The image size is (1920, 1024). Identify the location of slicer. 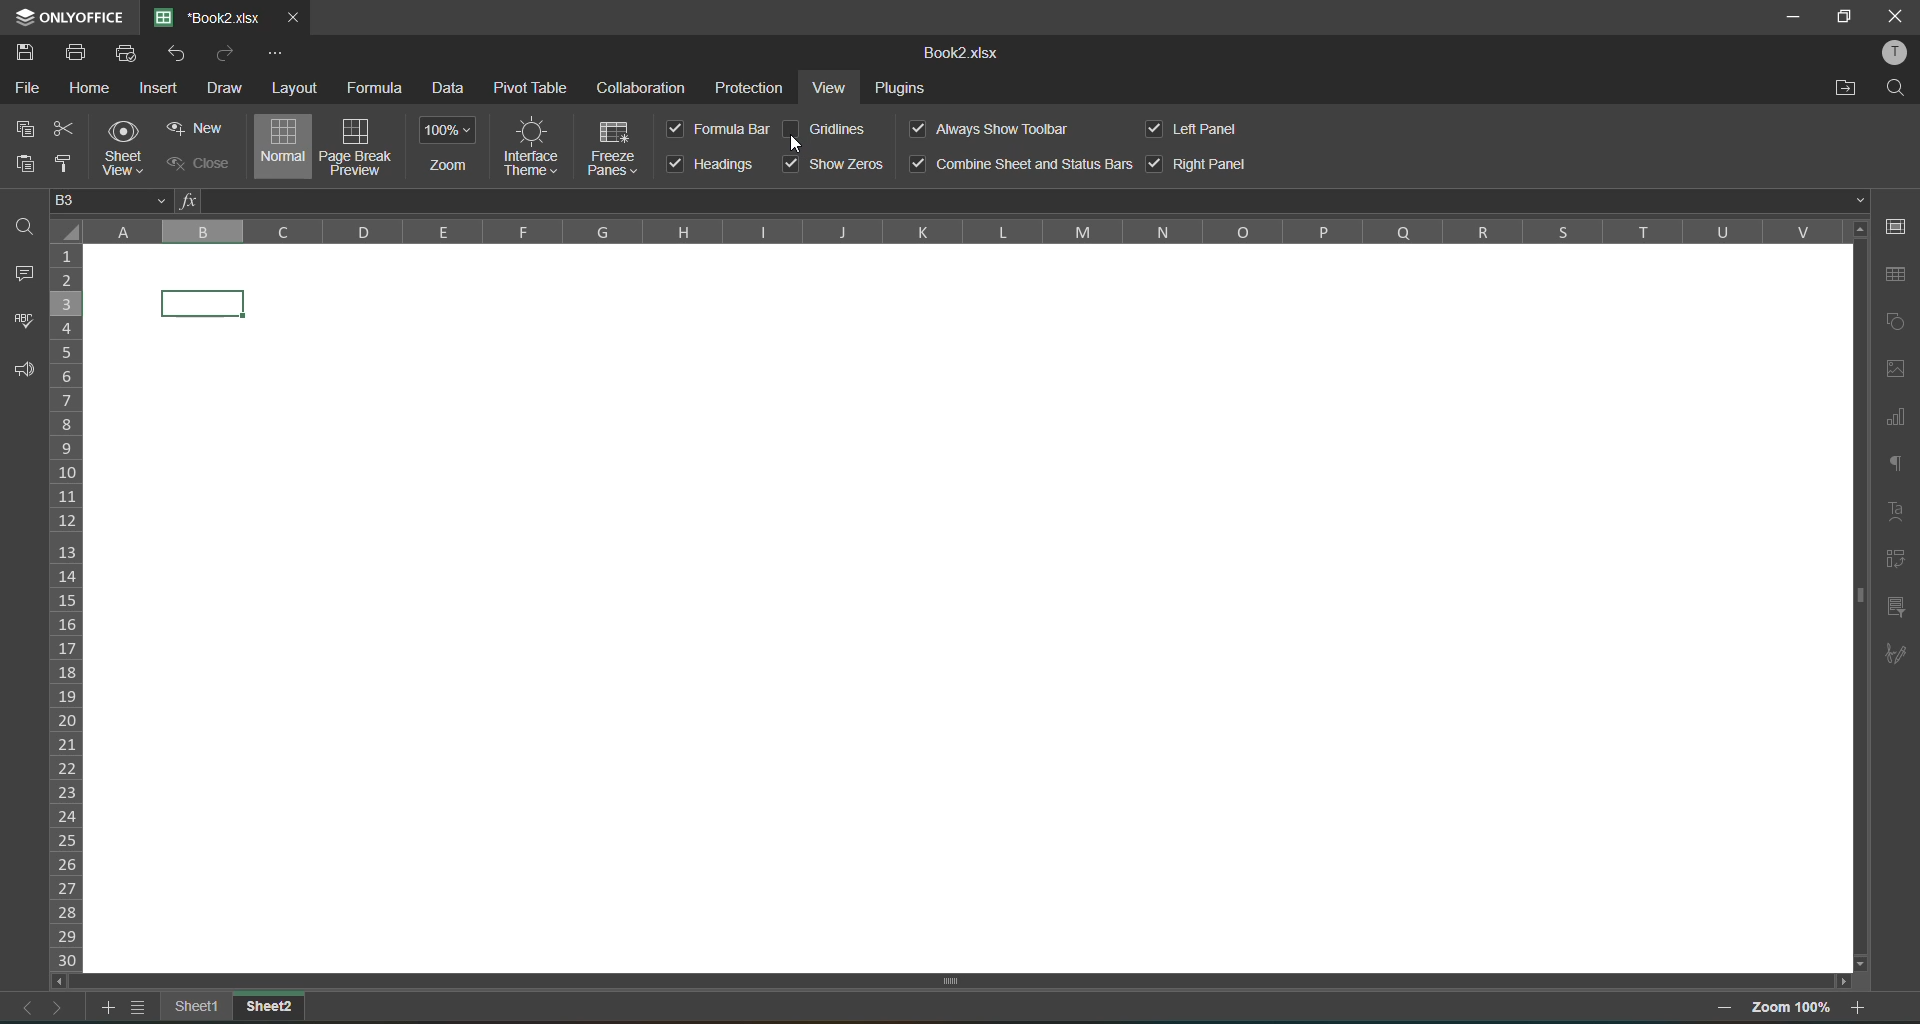
(1900, 606).